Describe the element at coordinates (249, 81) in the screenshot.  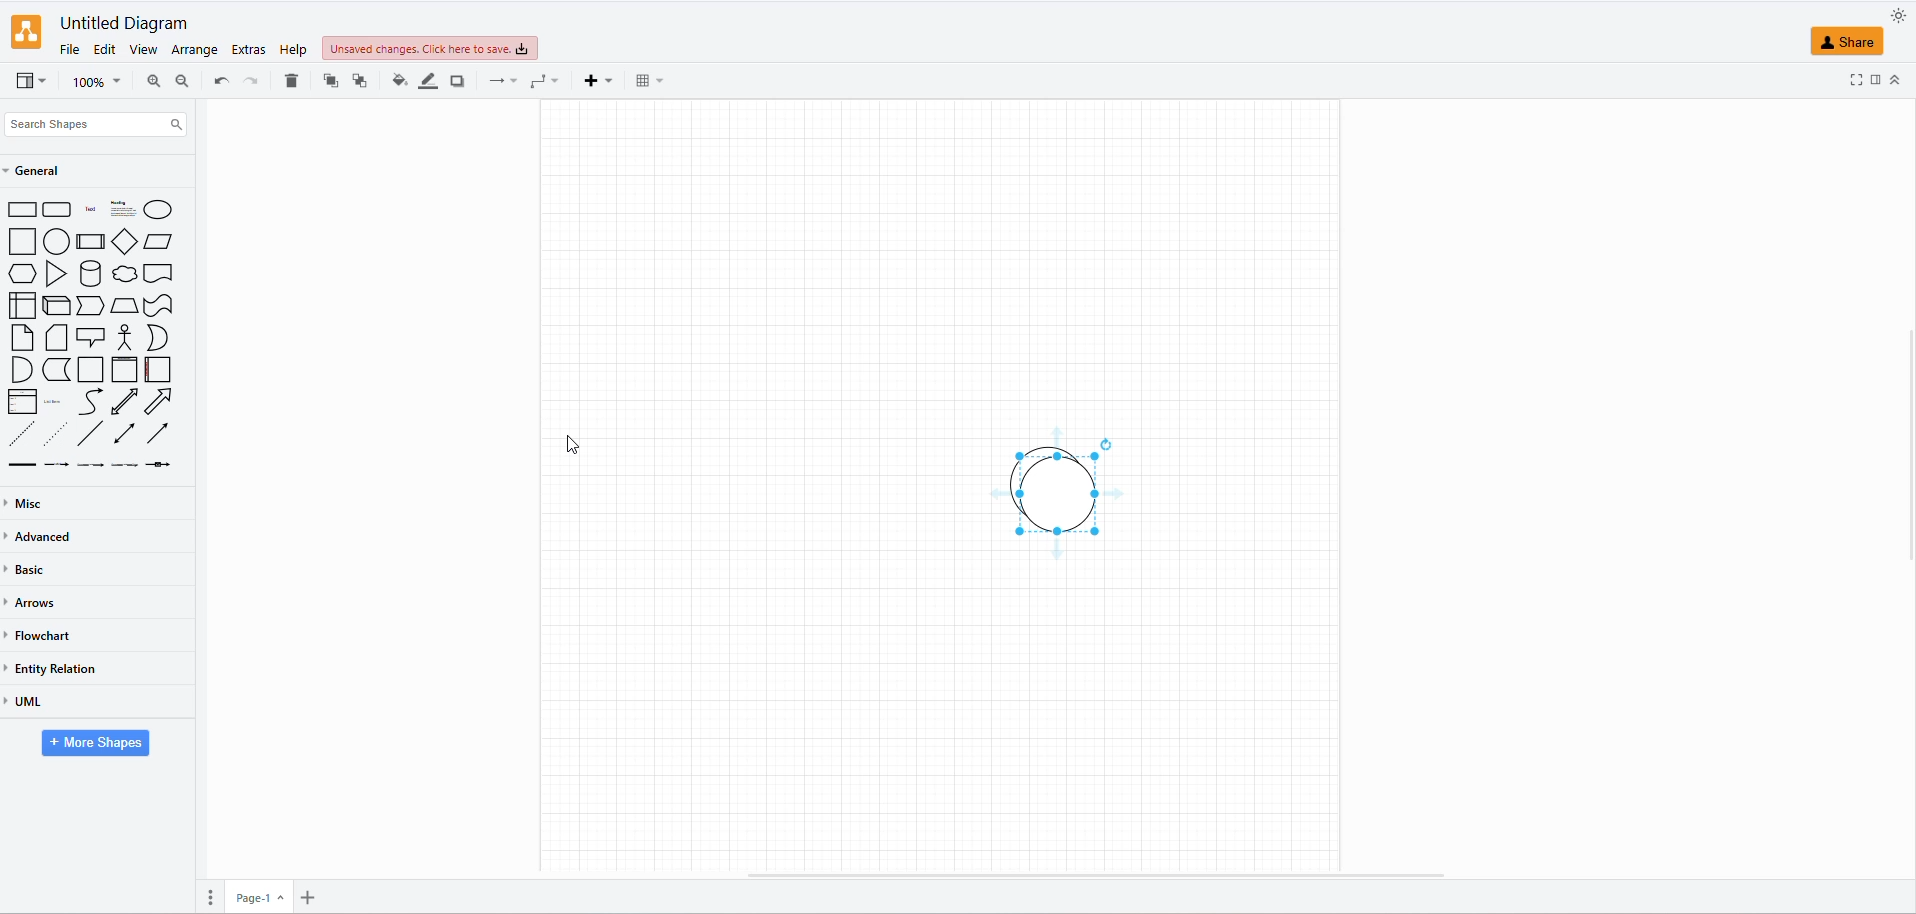
I see `REDO` at that location.